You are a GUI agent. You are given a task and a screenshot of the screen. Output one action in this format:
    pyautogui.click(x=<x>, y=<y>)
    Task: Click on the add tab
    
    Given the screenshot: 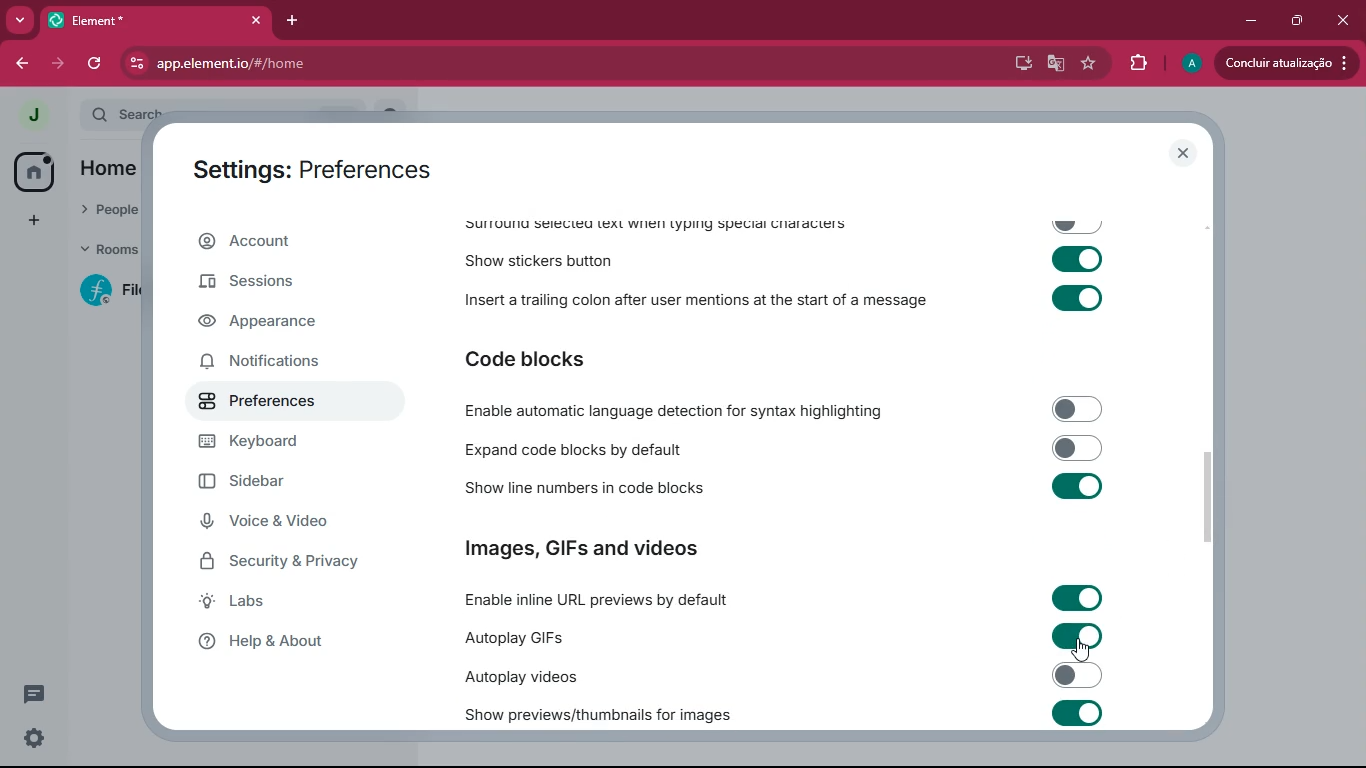 What is the action you would take?
    pyautogui.click(x=293, y=22)
    